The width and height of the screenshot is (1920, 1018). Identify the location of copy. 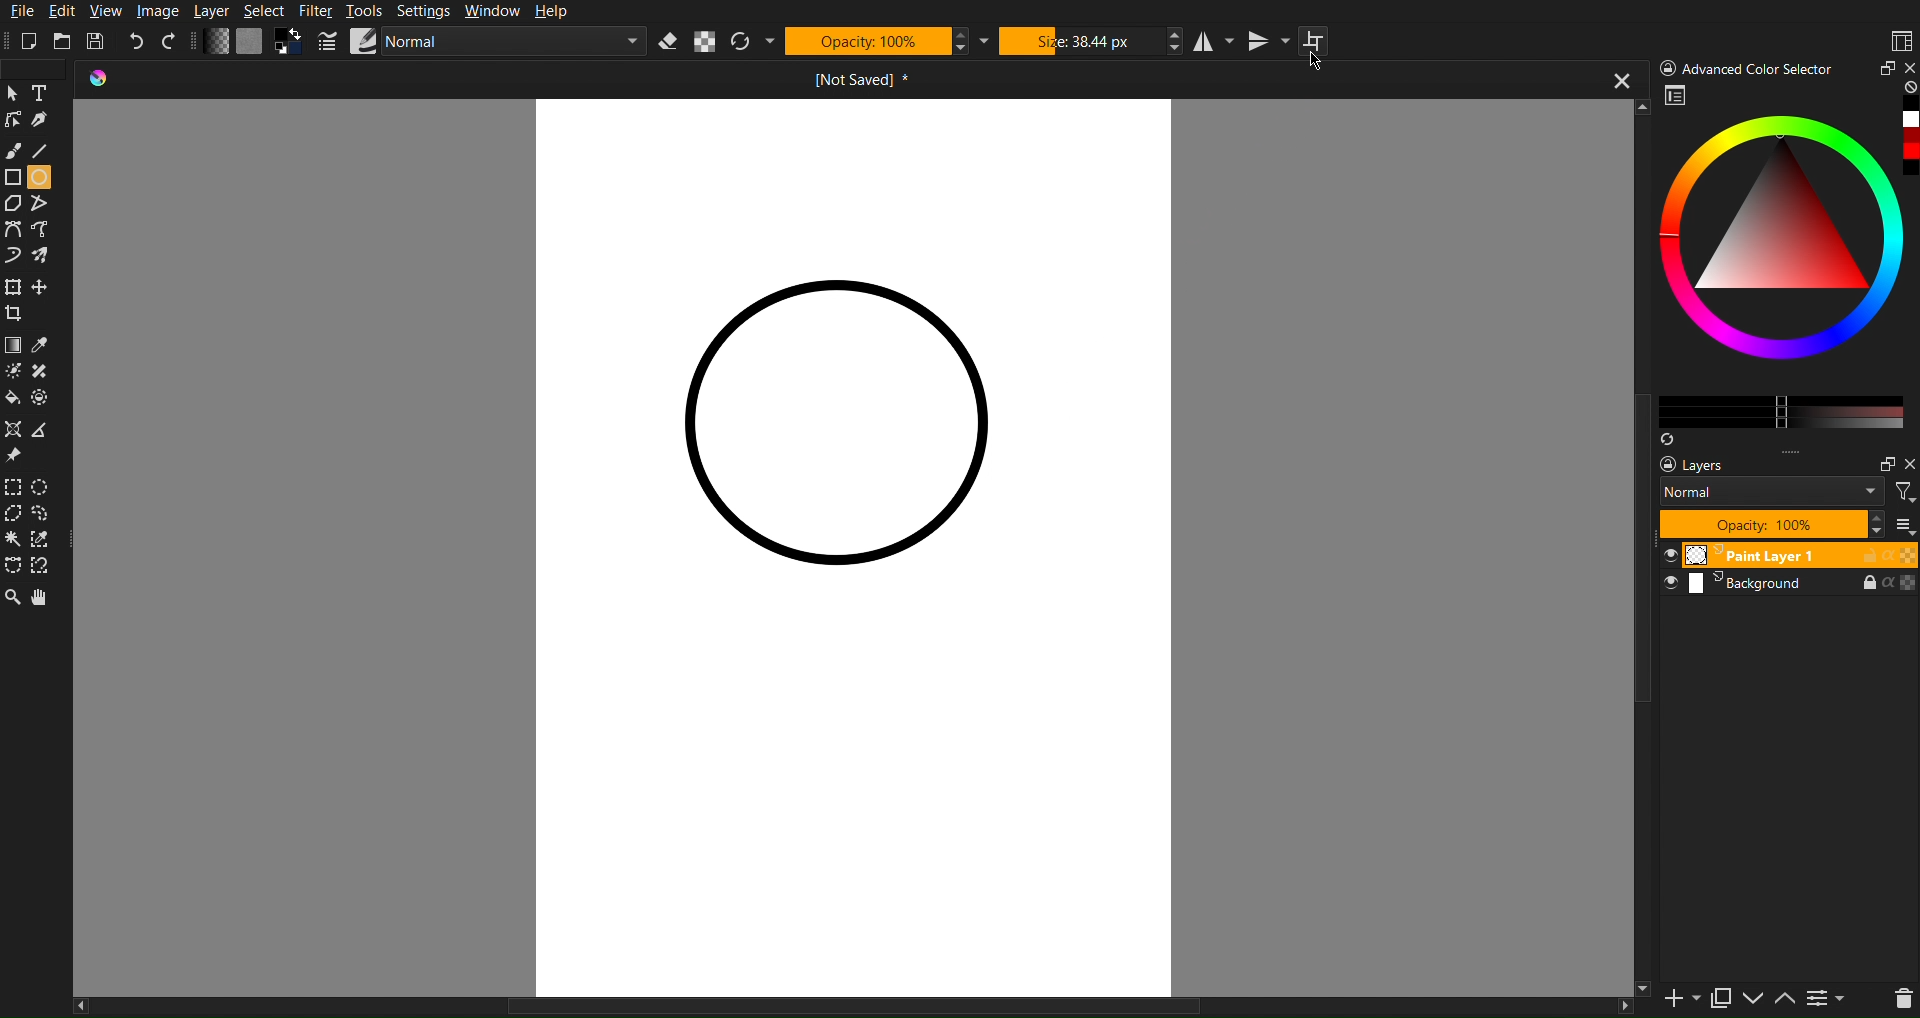
(1717, 1000).